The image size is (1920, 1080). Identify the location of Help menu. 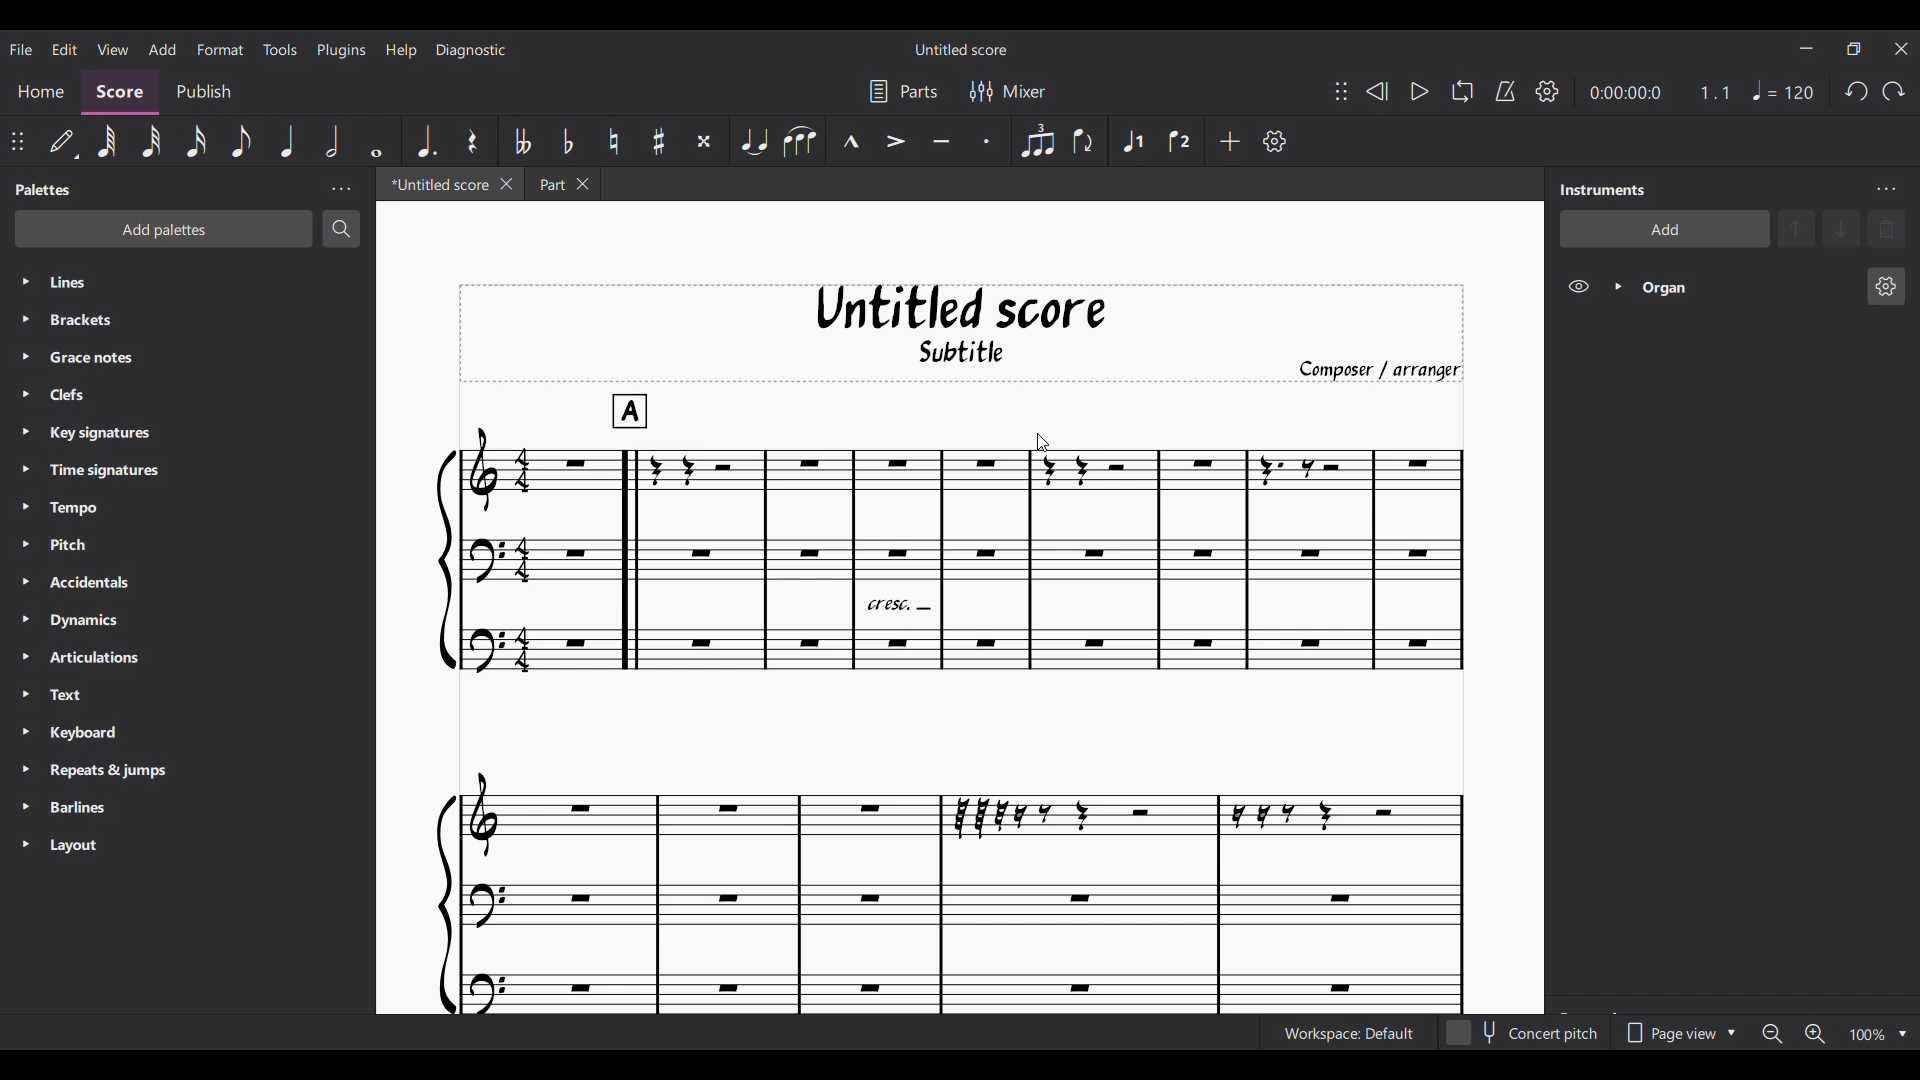
(400, 50).